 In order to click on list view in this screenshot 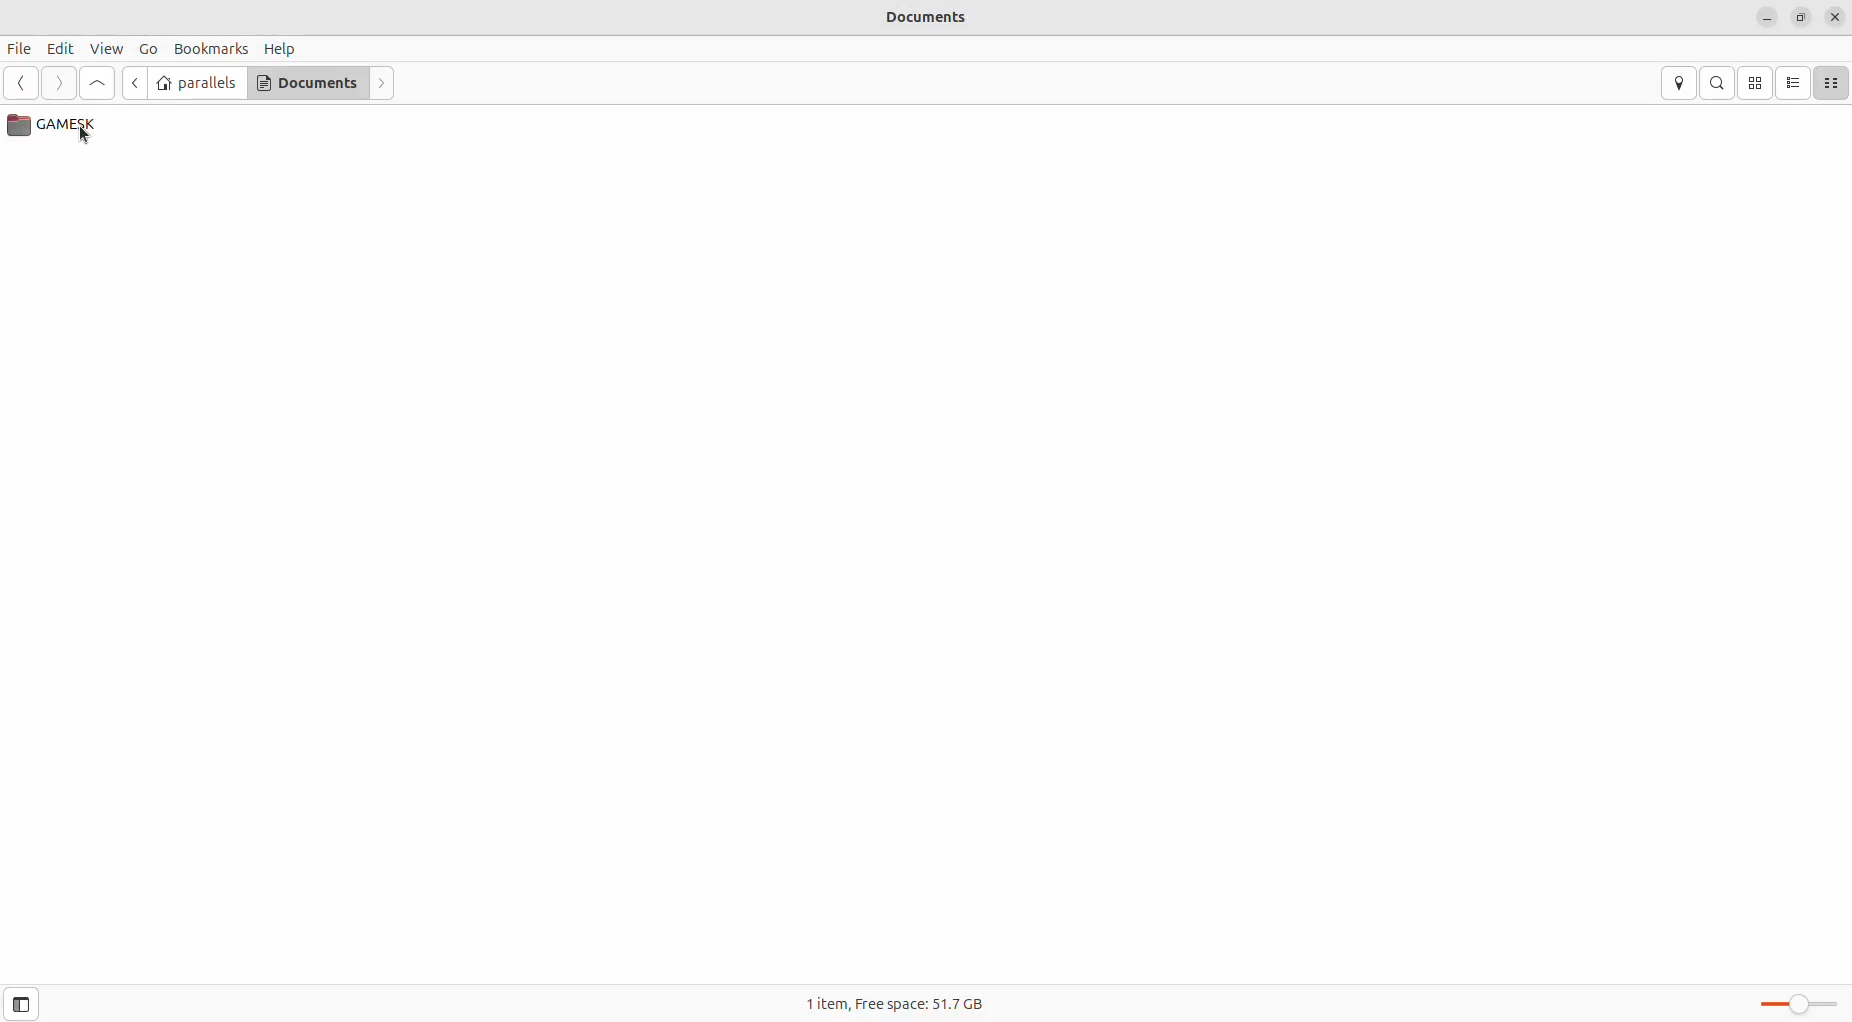, I will do `click(1791, 83)`.